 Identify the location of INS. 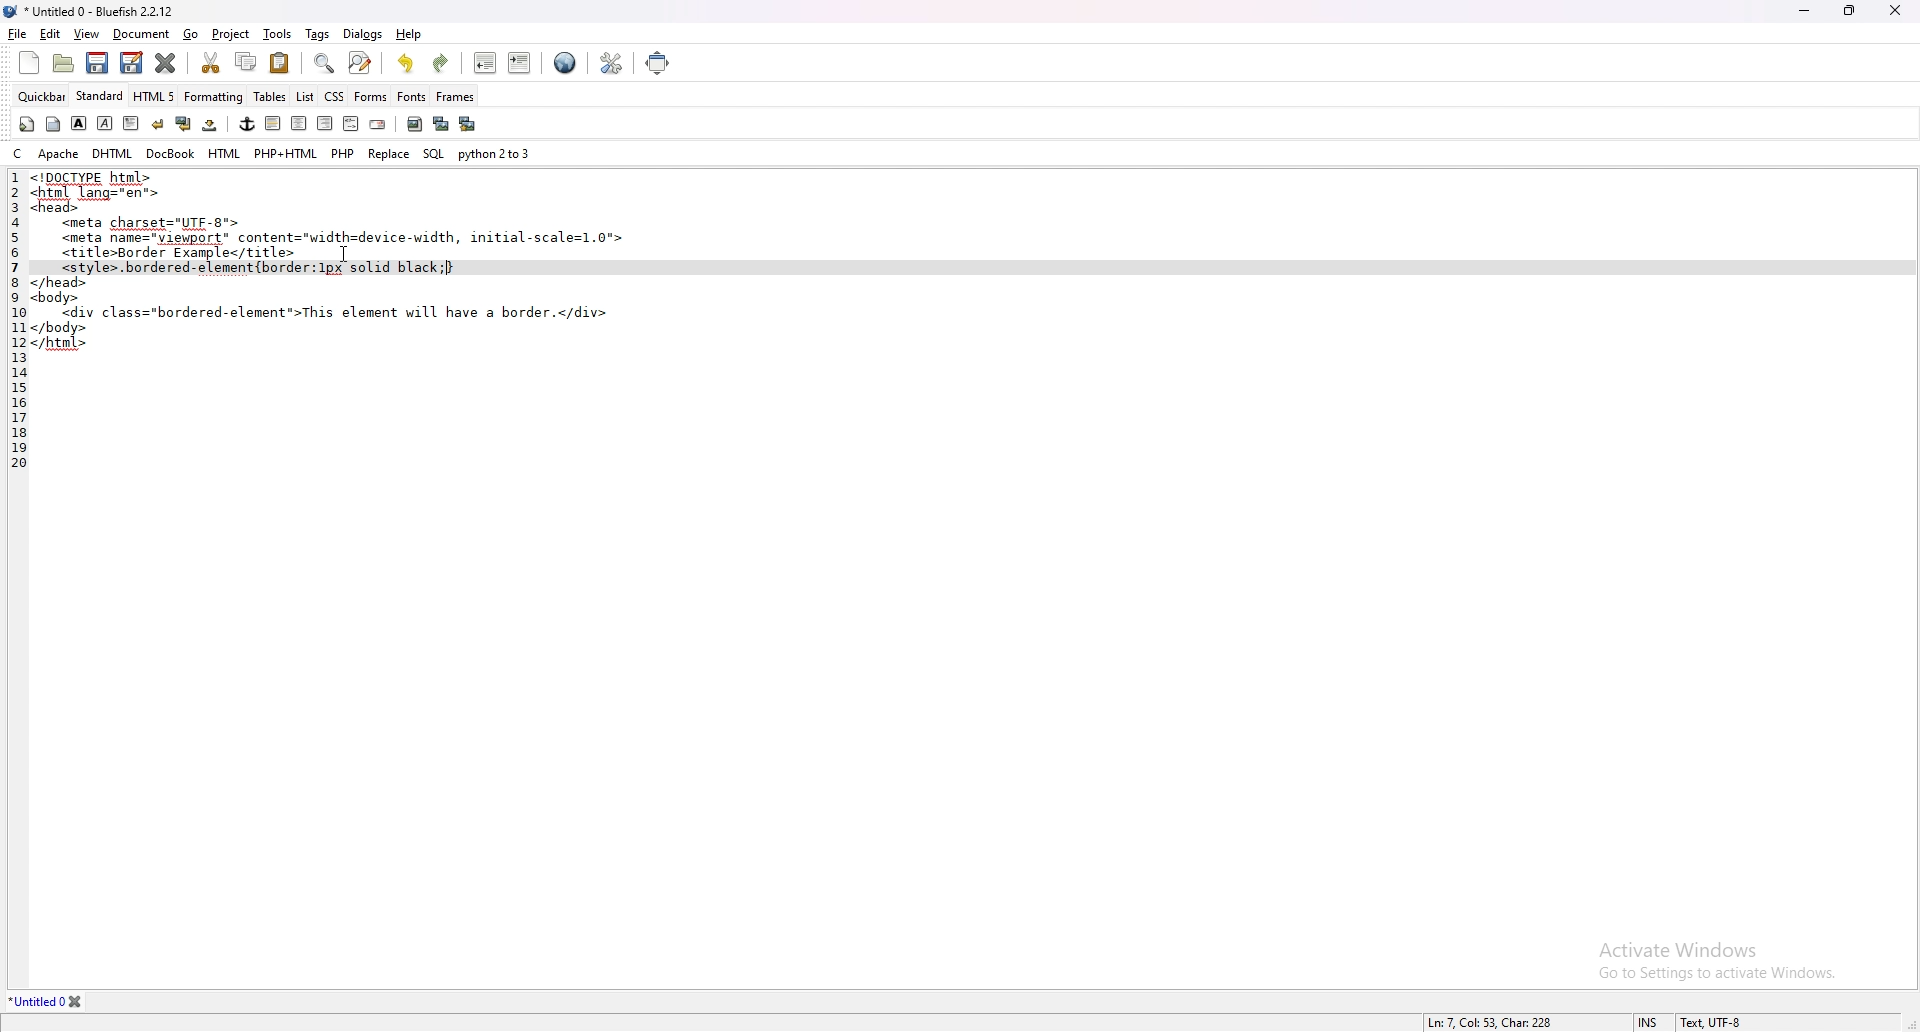
(1651, 1022).